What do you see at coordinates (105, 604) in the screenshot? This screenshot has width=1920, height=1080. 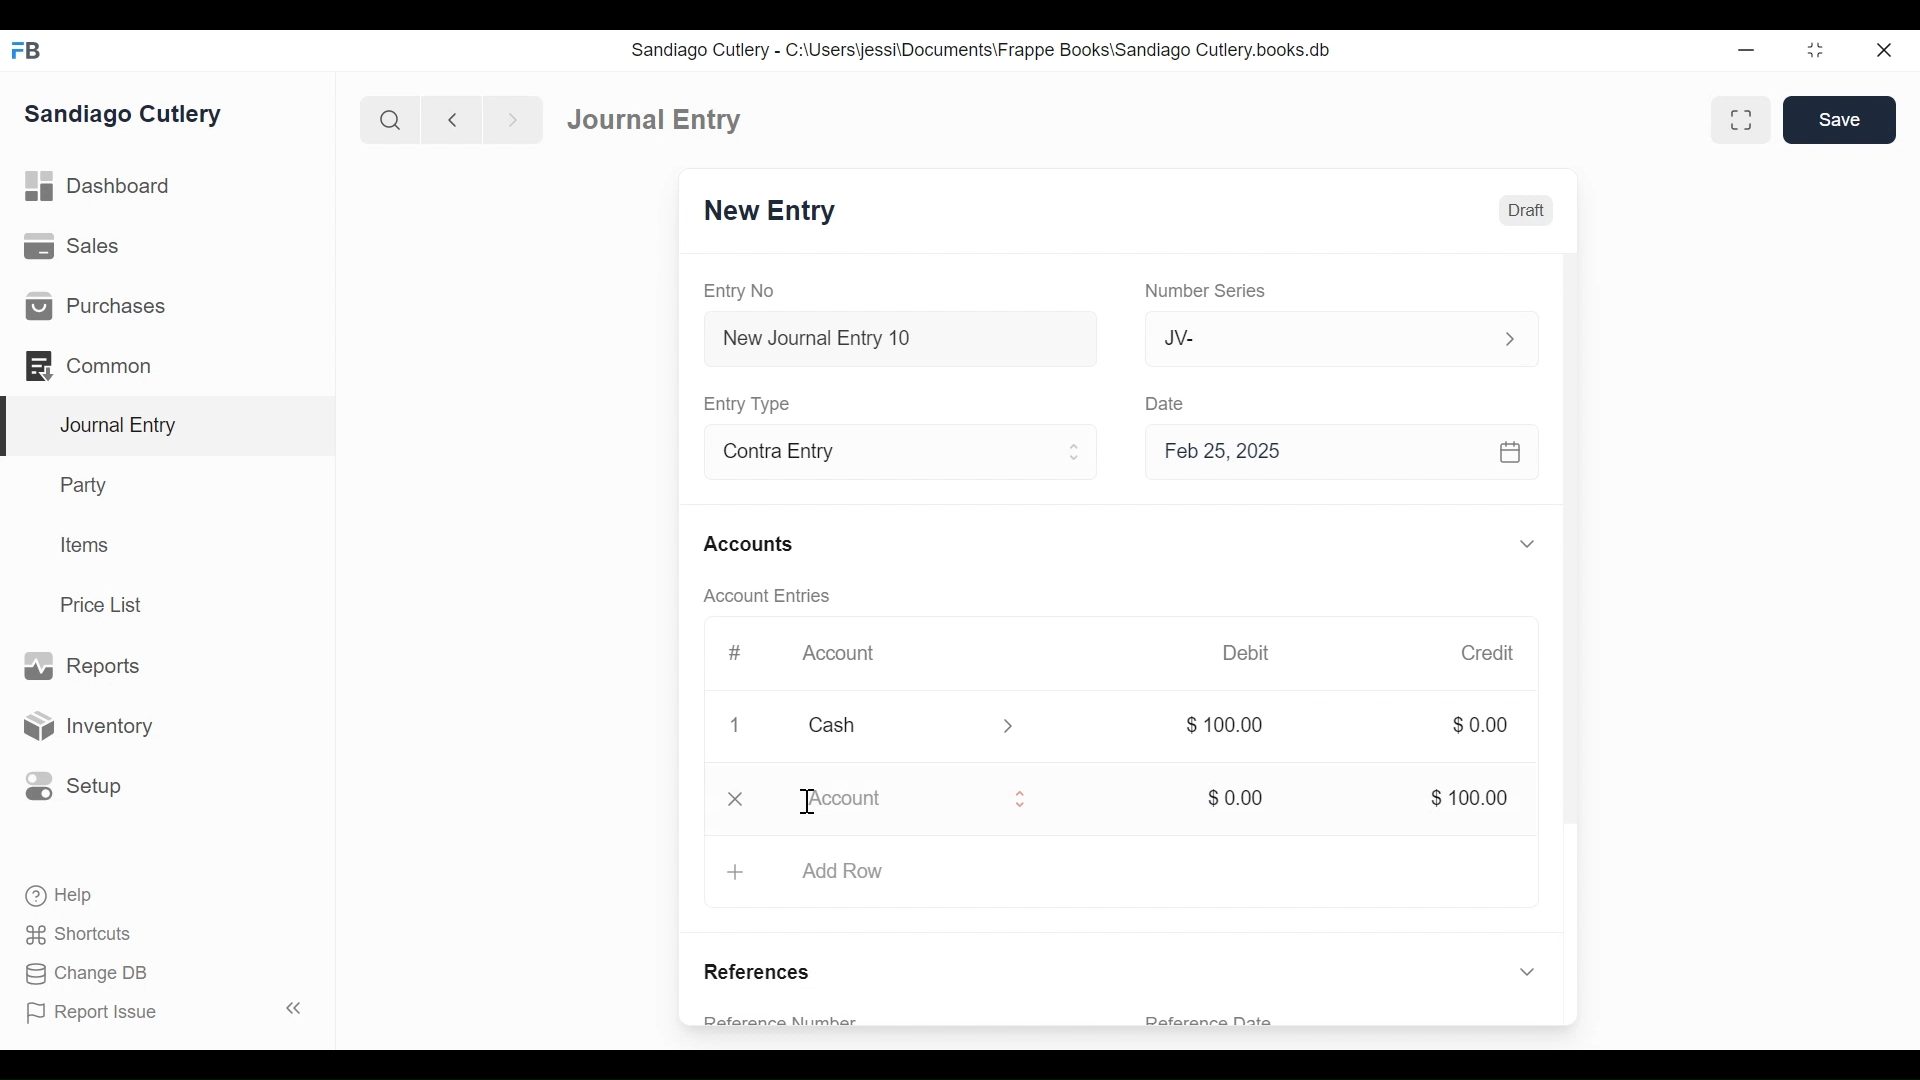 I see `Price List` at bounding box center [105, 604].